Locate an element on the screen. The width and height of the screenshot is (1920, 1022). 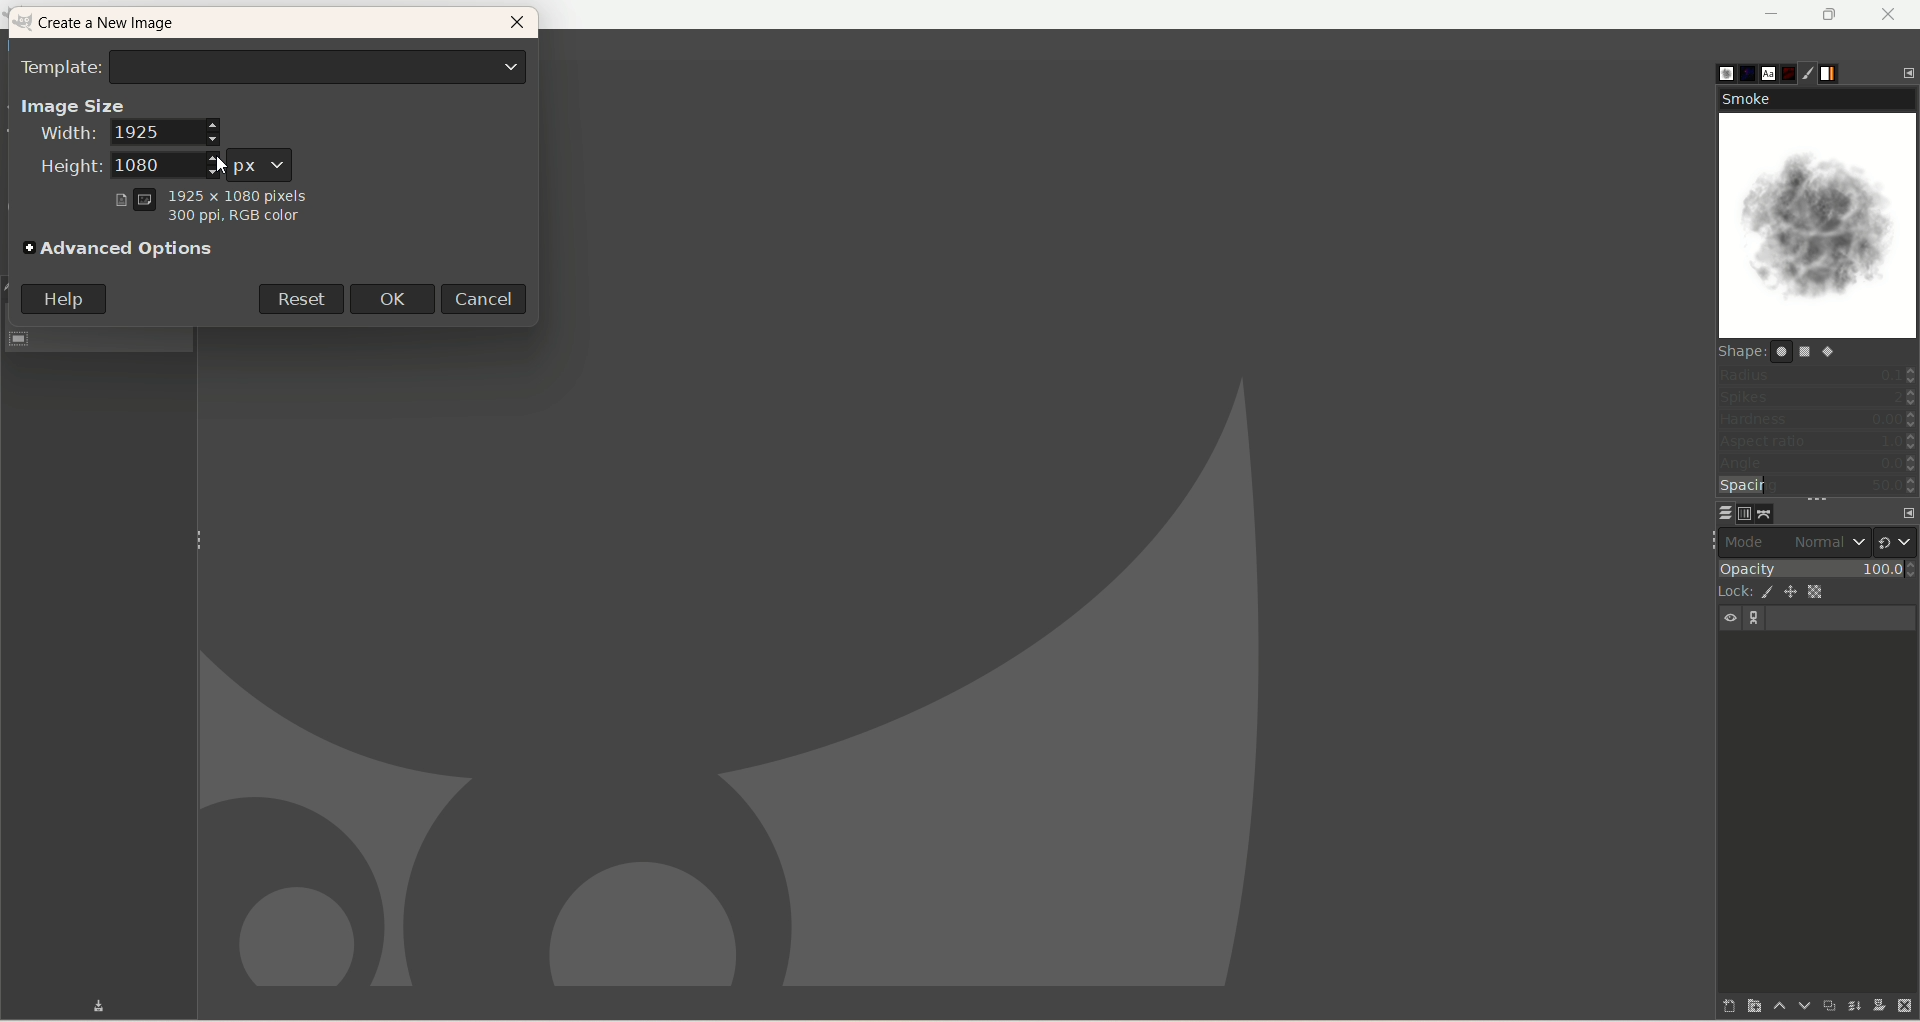
layers is located at coordinates (1713, 512).